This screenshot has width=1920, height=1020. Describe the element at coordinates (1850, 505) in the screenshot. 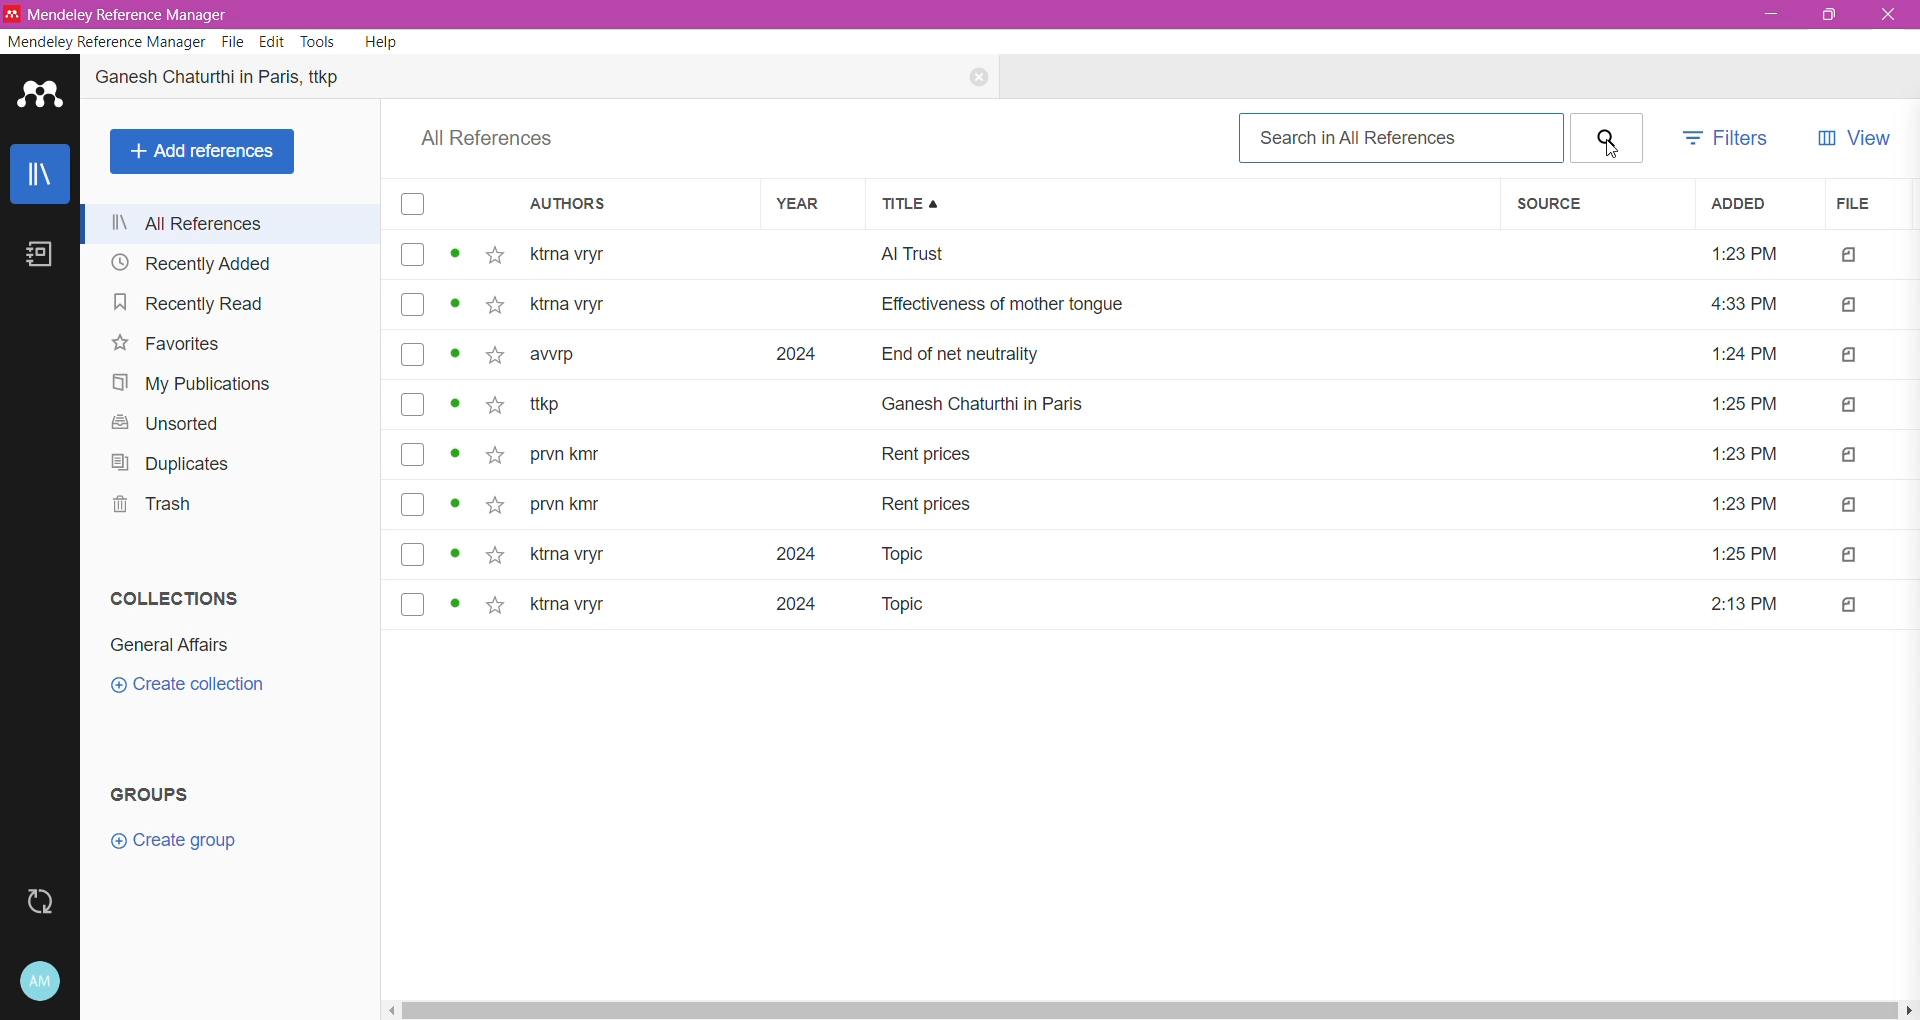

I see `file type` at that location.